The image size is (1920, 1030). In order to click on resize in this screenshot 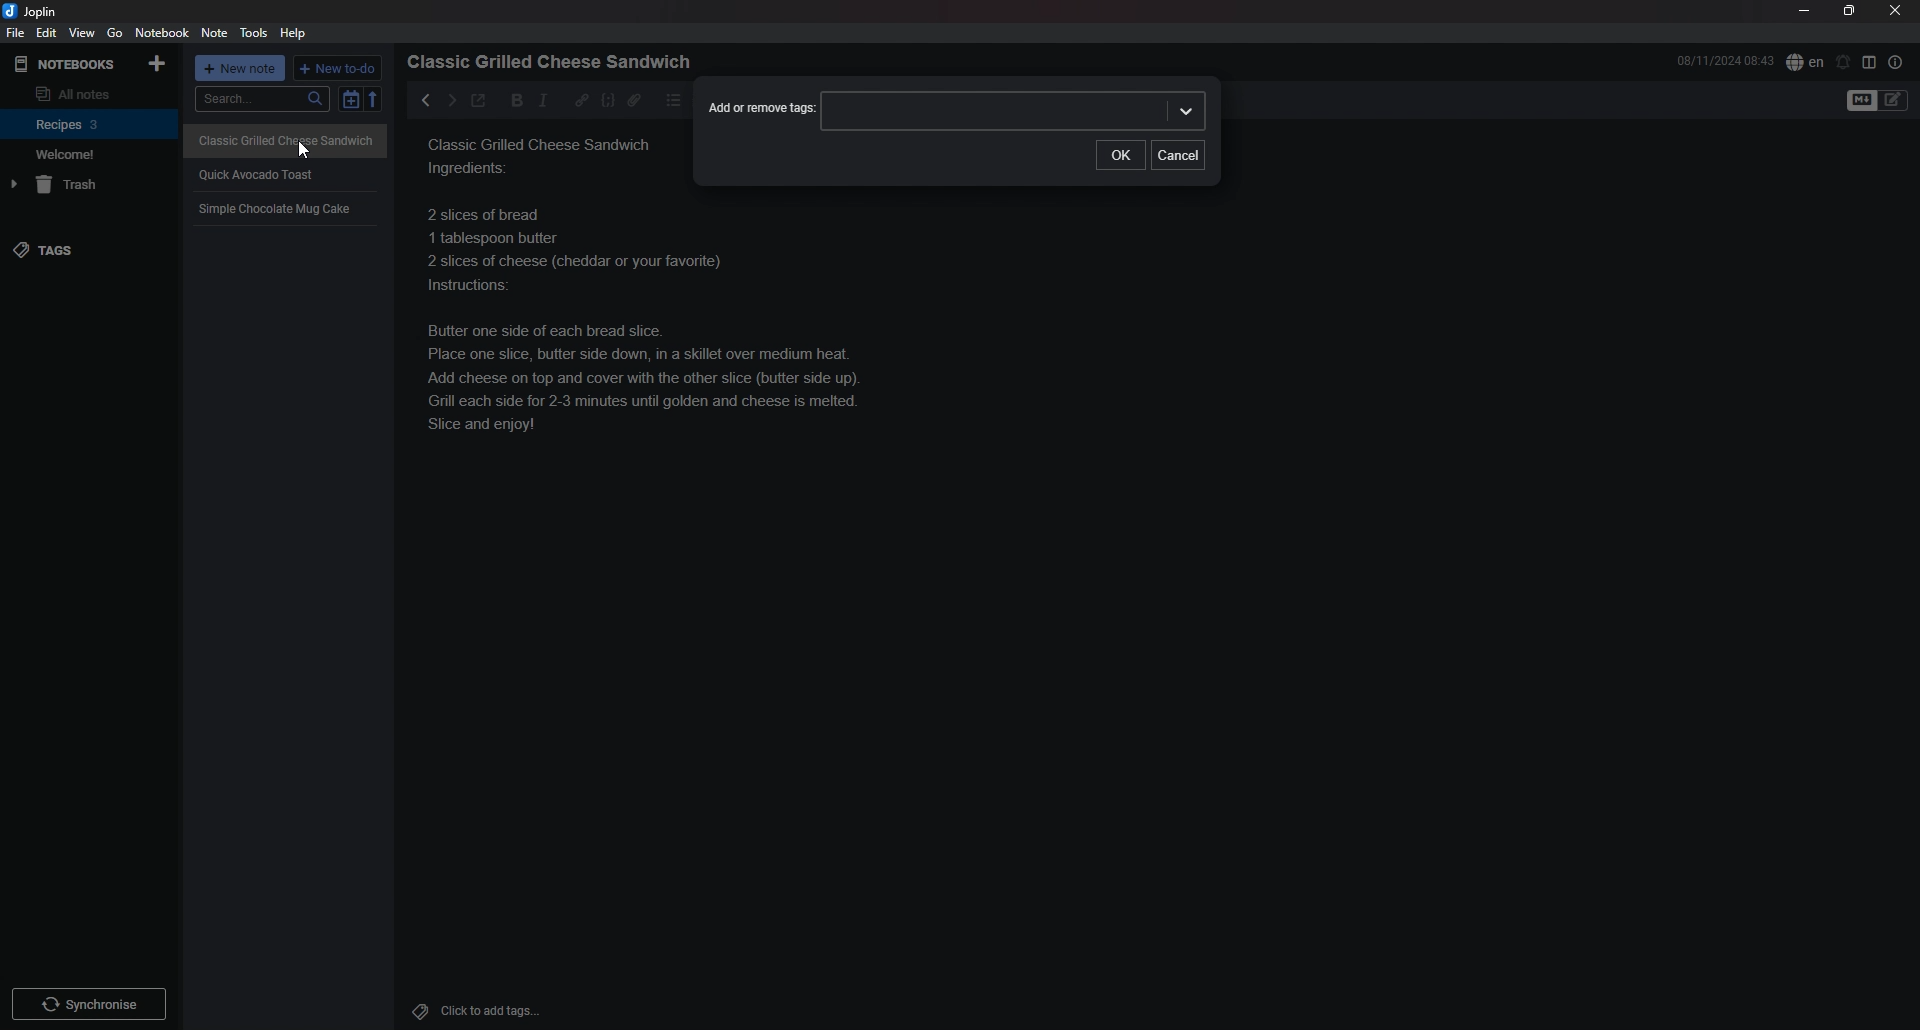, I will do `click(1849, 11)`.